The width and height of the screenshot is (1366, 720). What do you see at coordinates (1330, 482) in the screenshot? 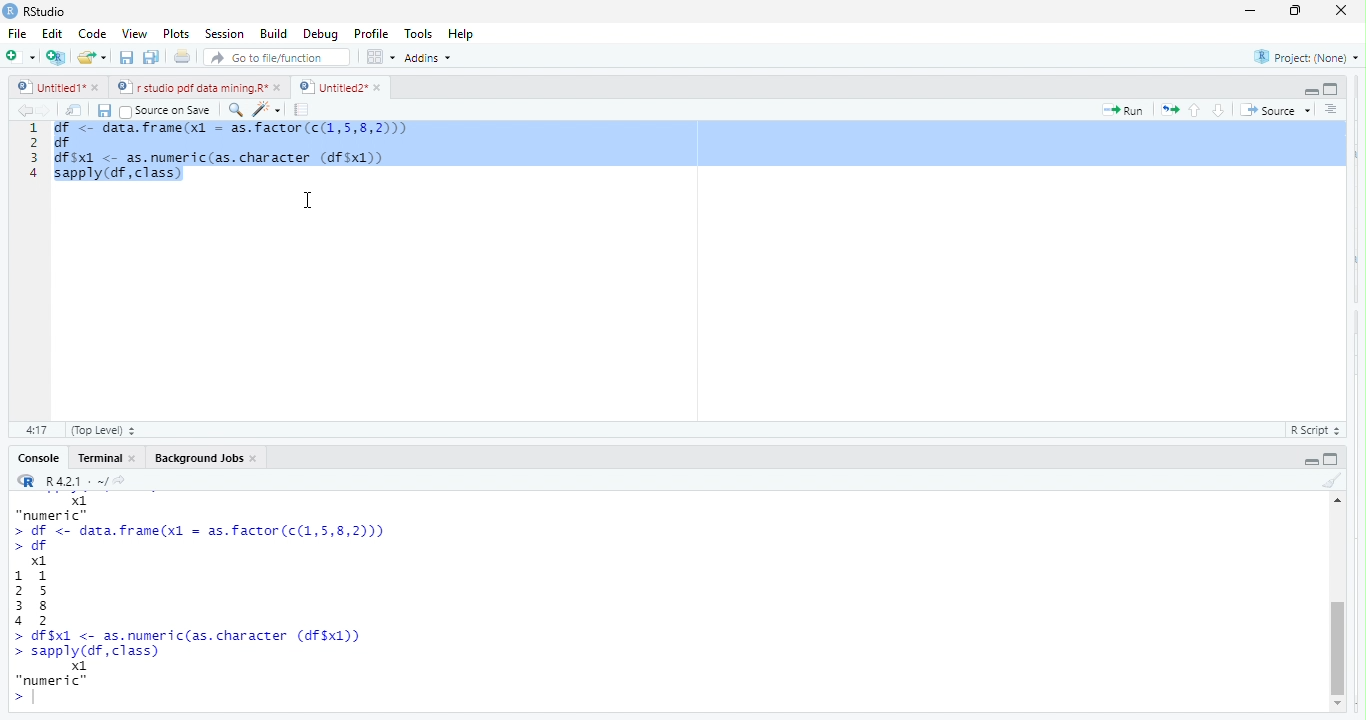
I see `clear console` at bounding box center [1330, 482].